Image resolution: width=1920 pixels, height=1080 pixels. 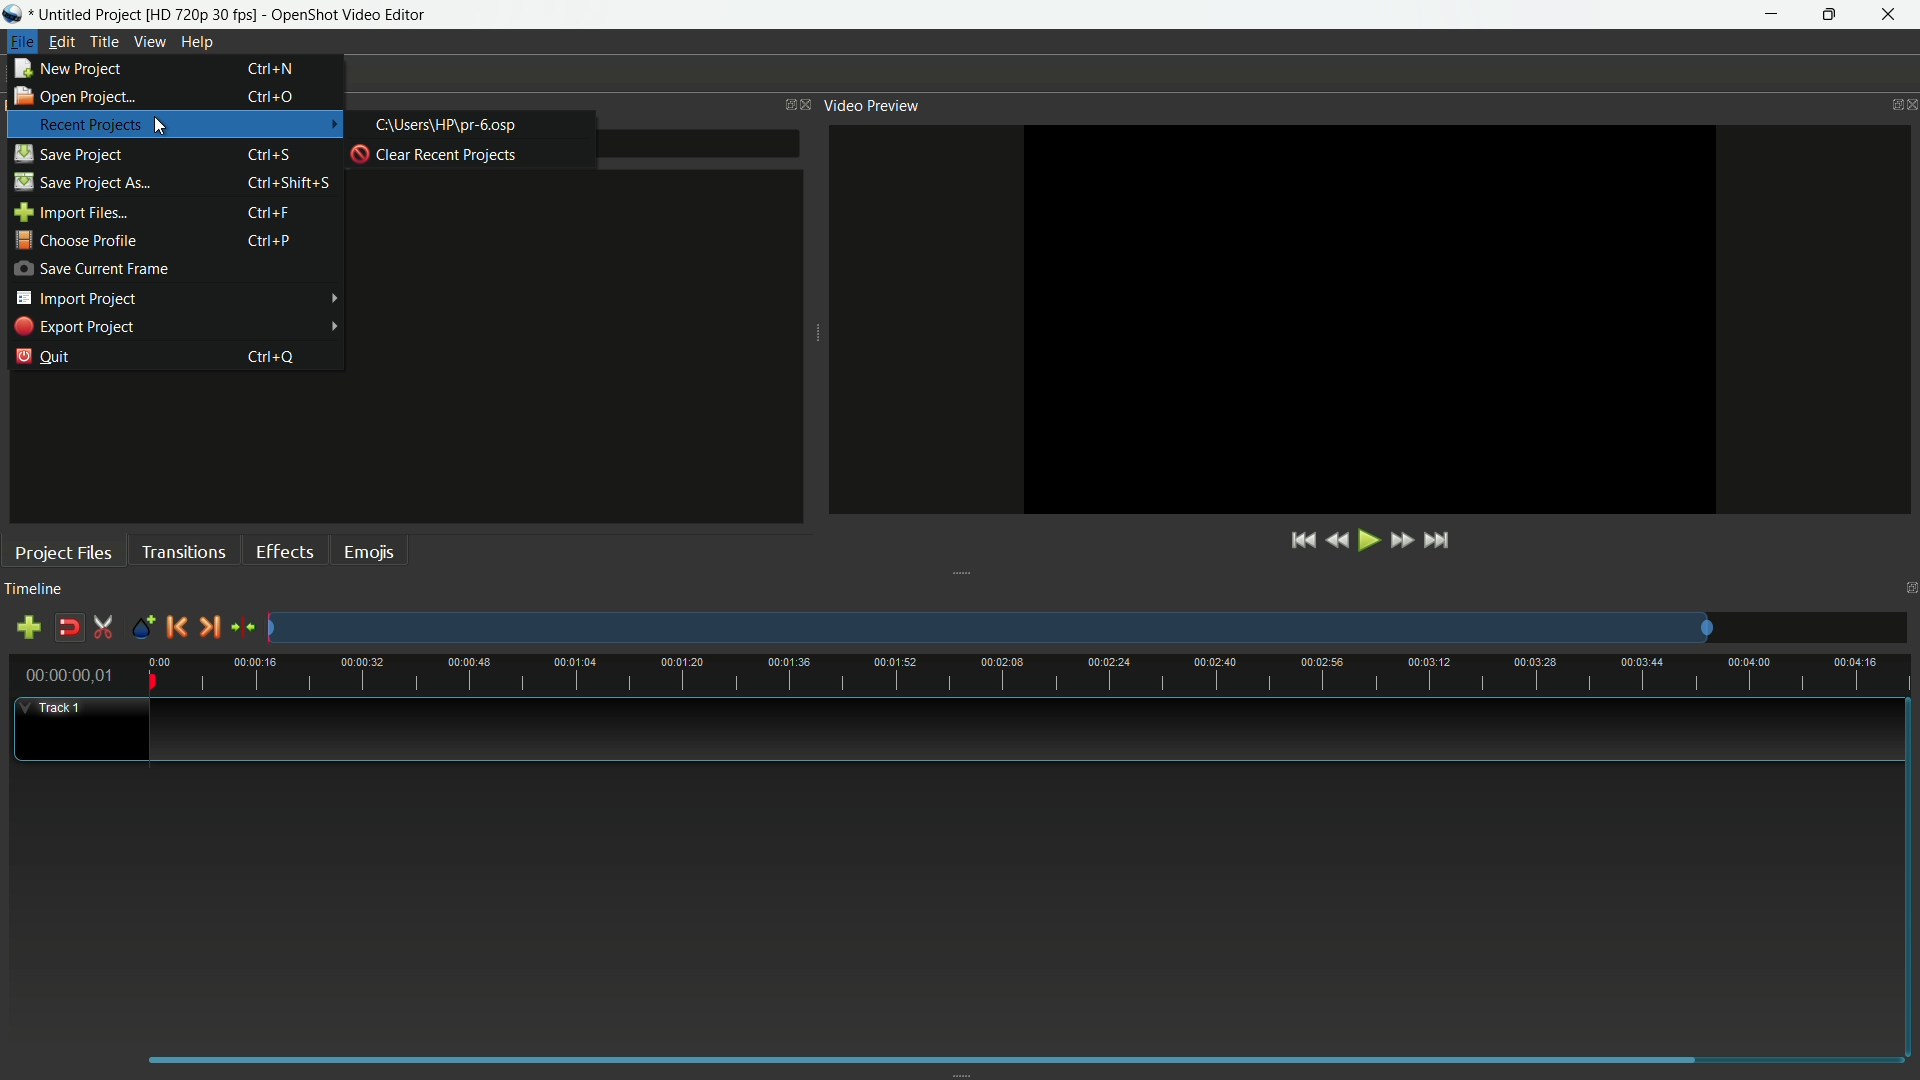 What do you see at coordinates (807, 105) in the screenshot?
I see `close` at bounding box center [807, 105].